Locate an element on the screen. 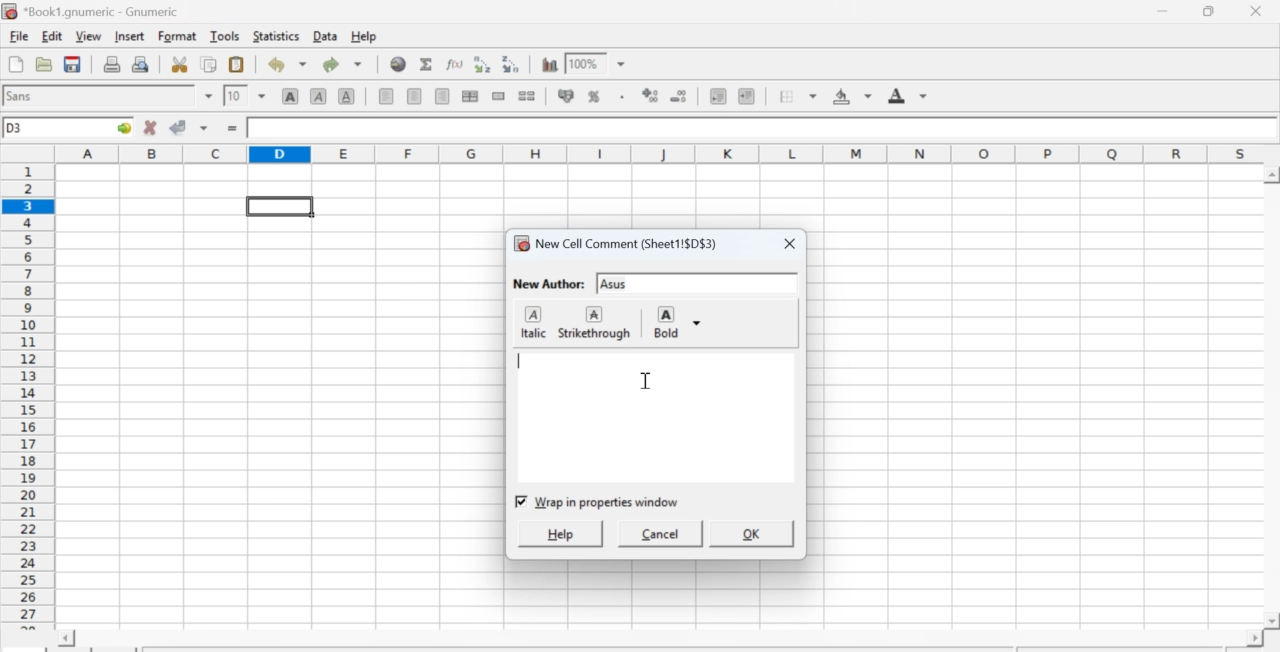 The image size is (1280, 652). Tools is located at coordinates (227, 37).